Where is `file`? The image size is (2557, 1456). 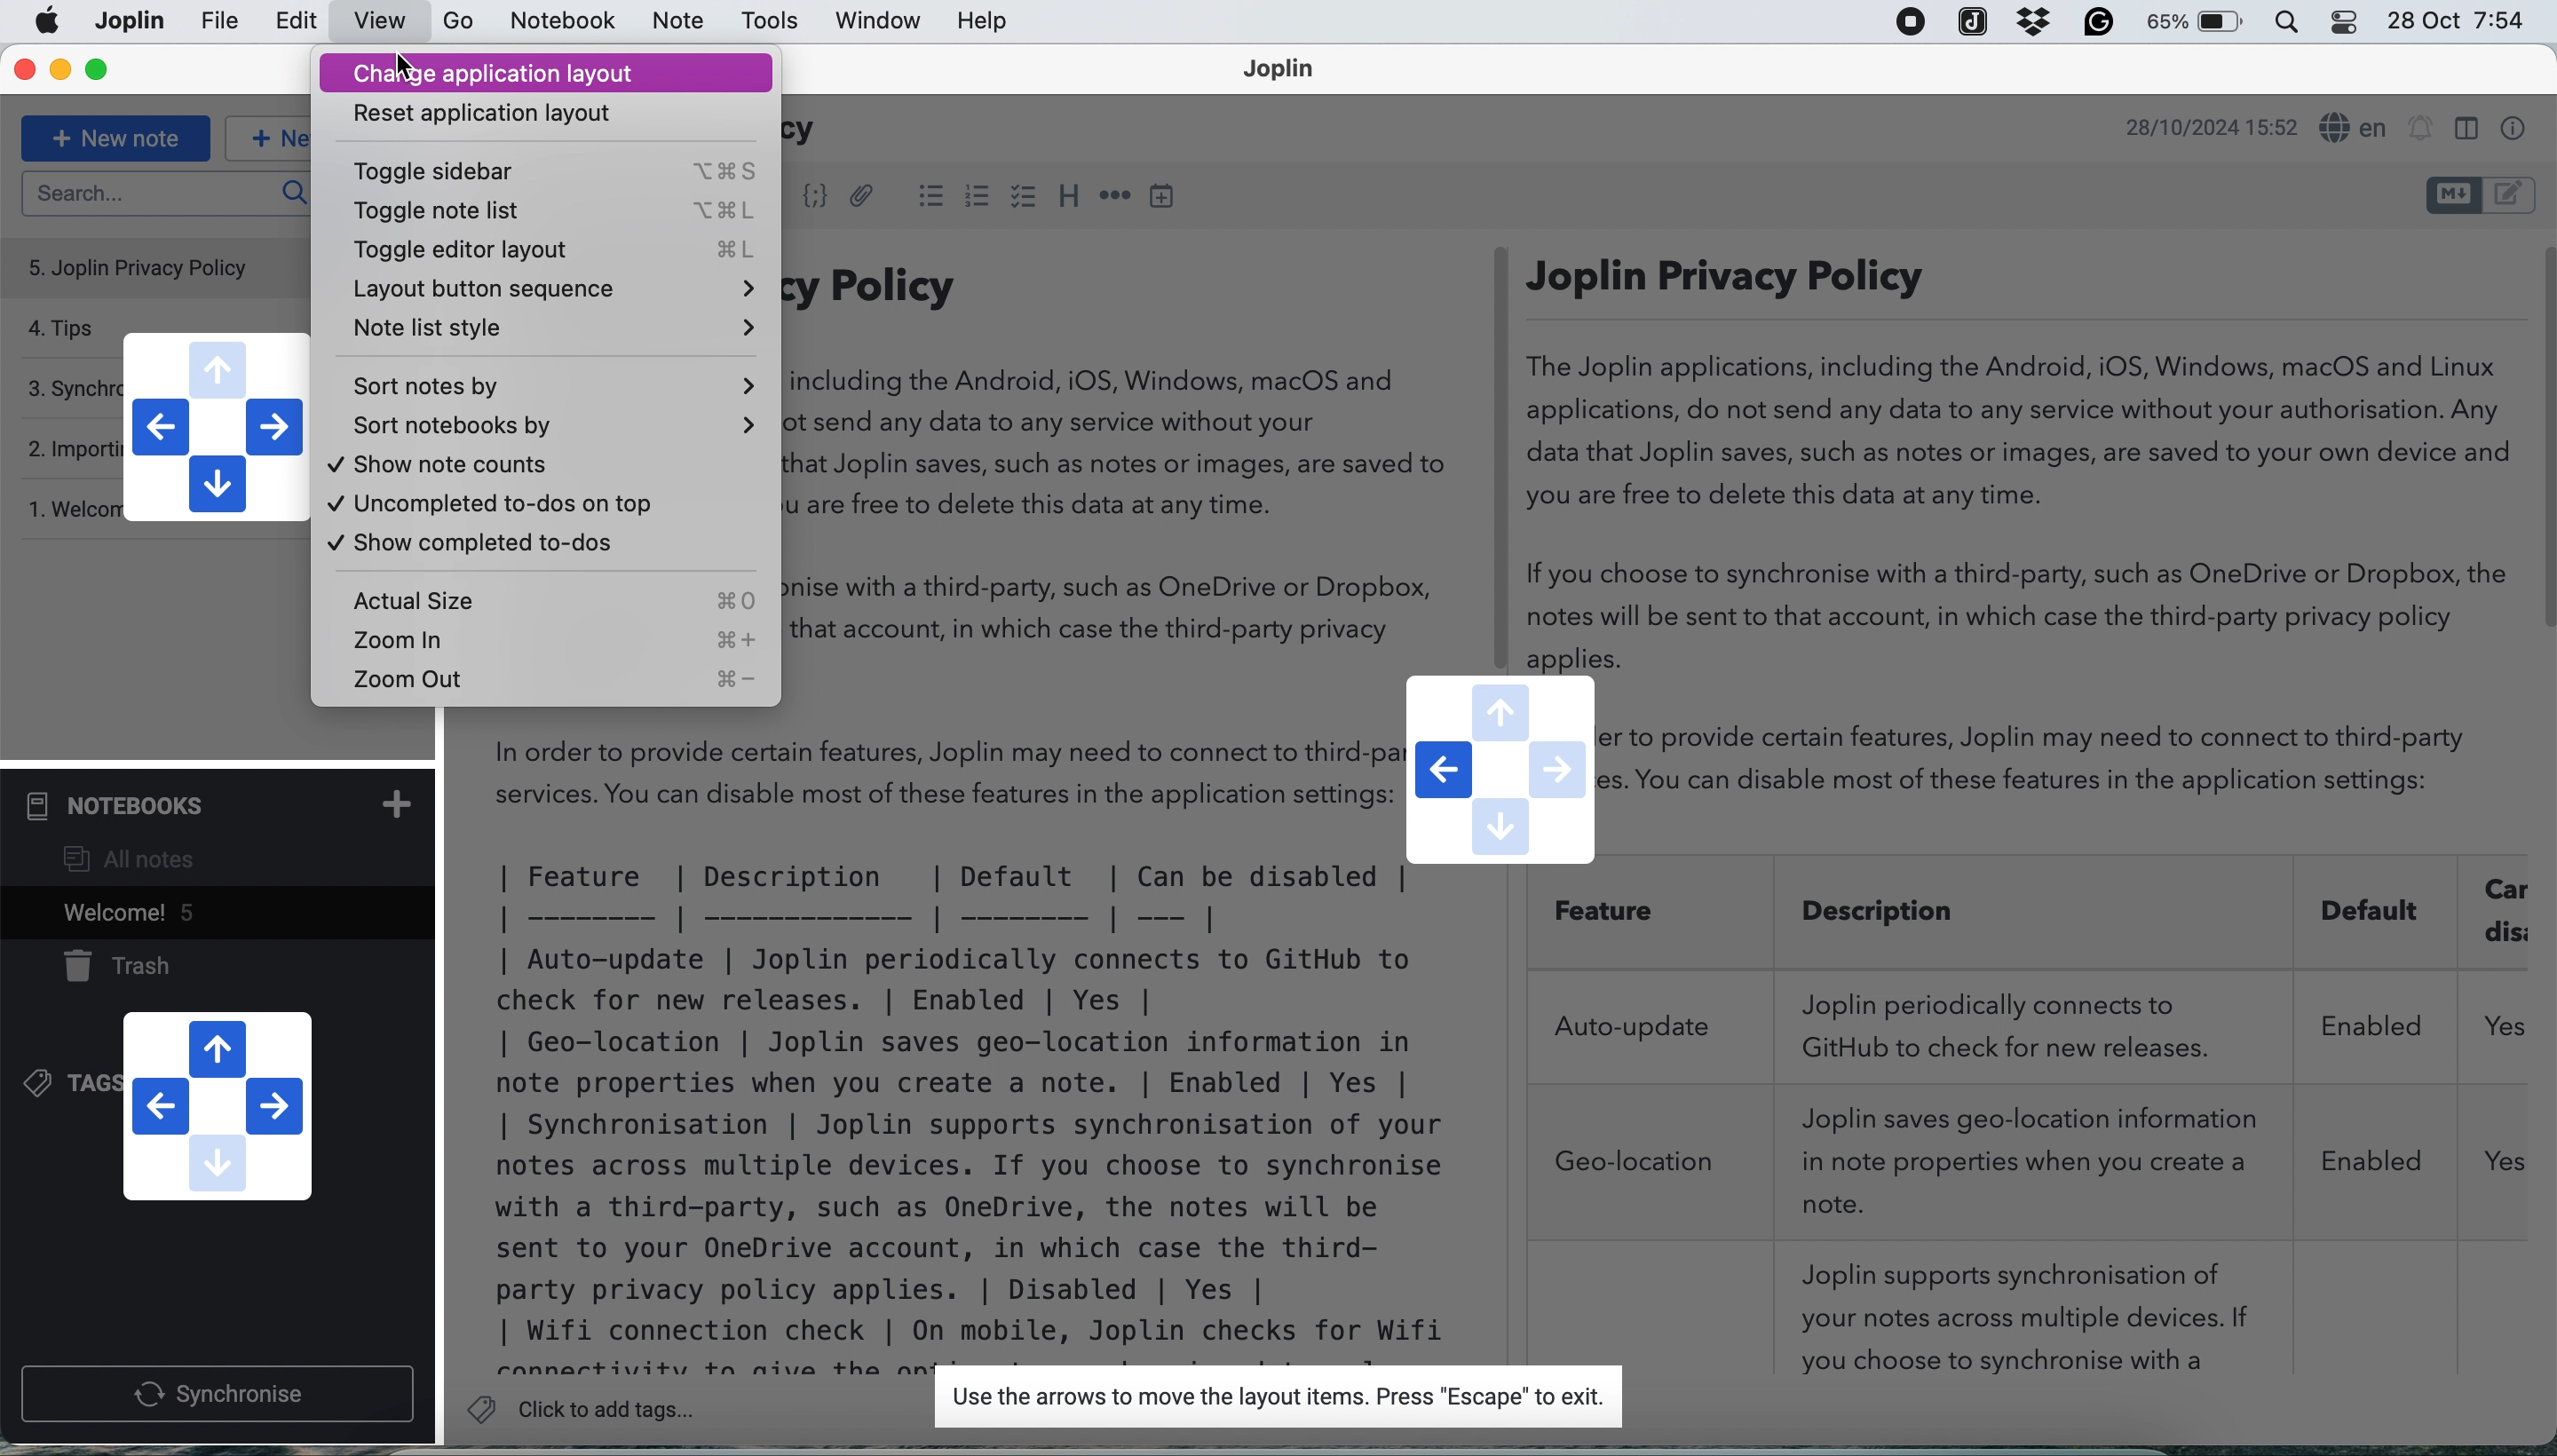
file is located at coordinates (127, 21).